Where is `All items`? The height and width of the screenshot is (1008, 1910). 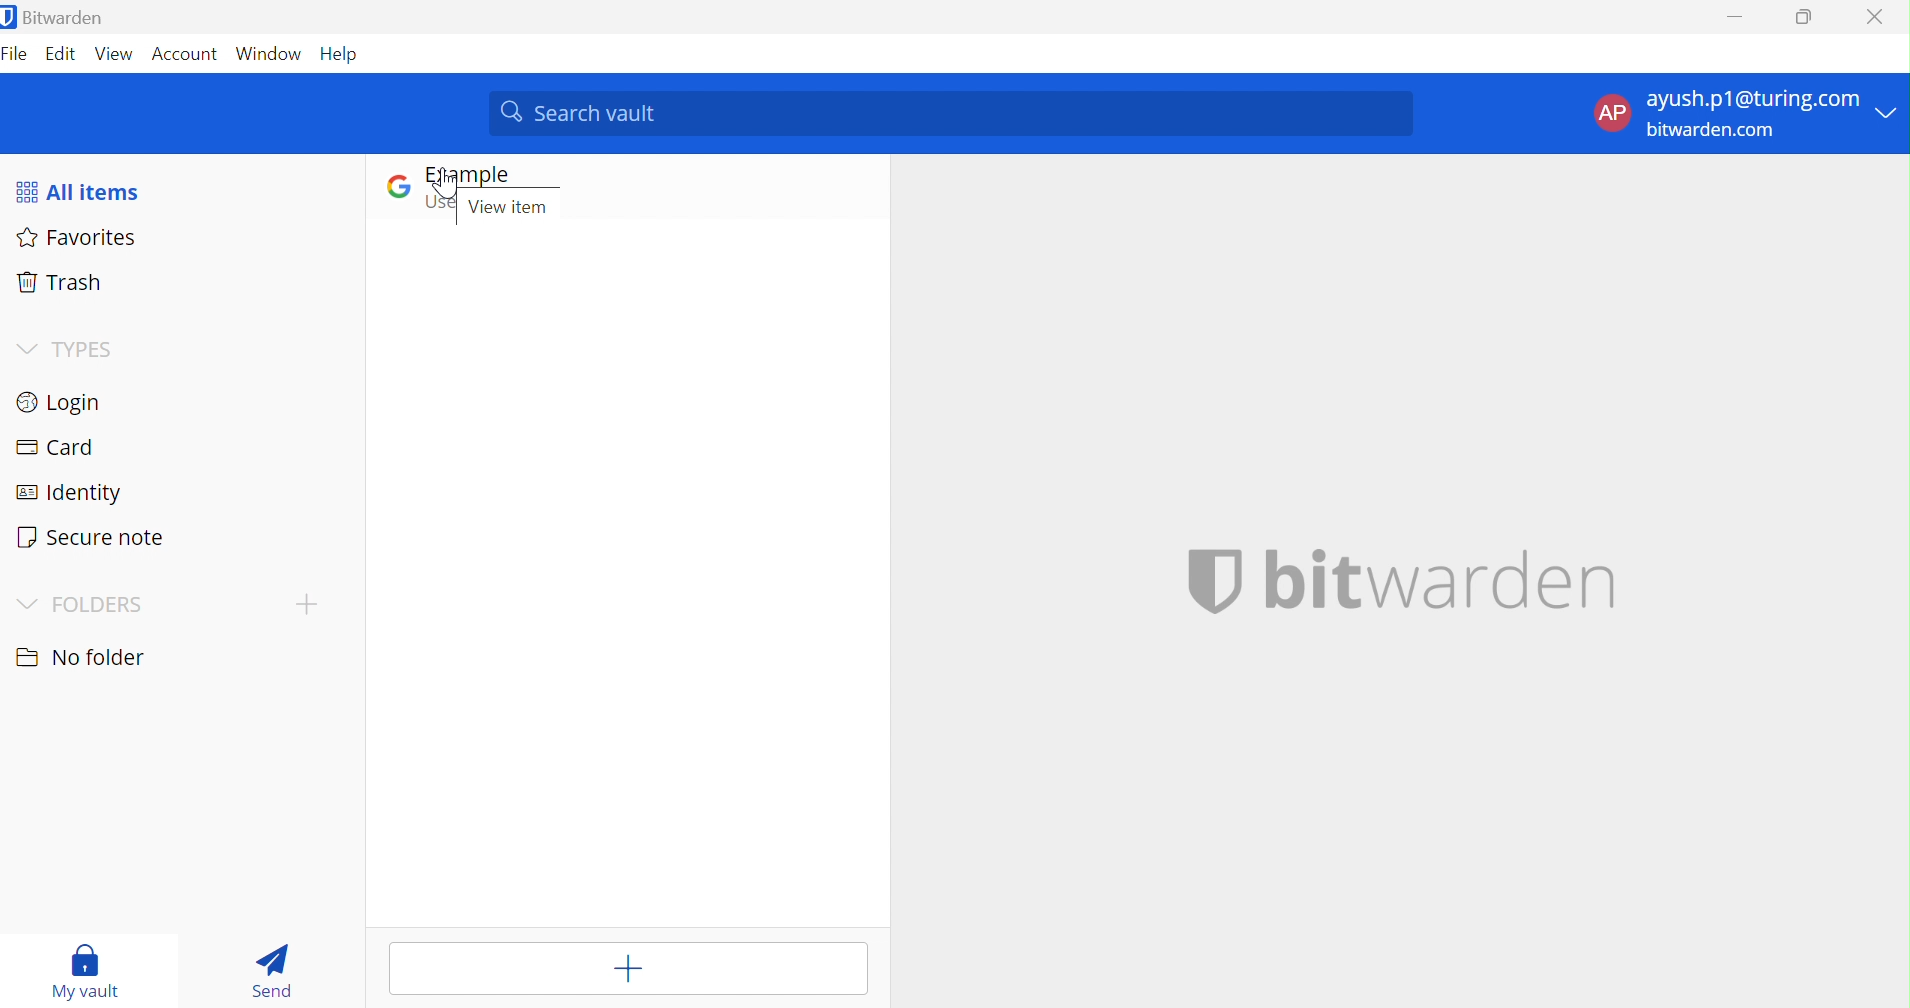 All items is located at coordinates (79, 190).